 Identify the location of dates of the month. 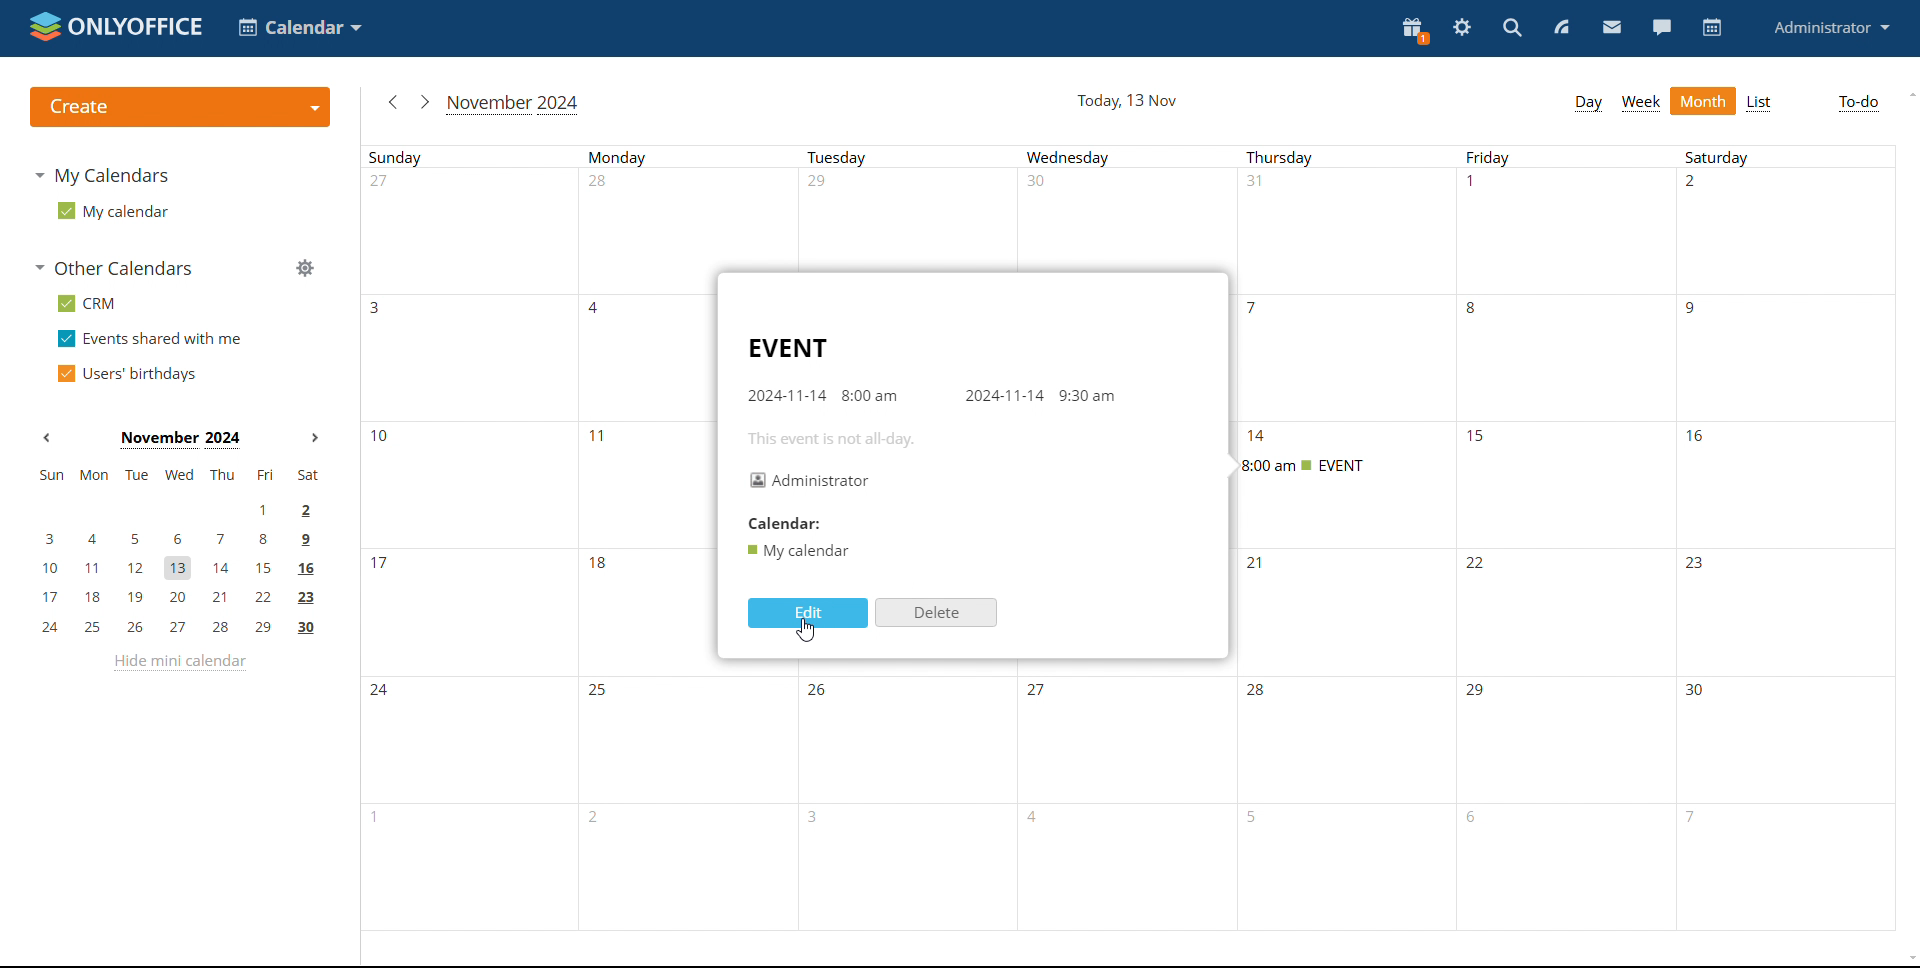
(532, 484).